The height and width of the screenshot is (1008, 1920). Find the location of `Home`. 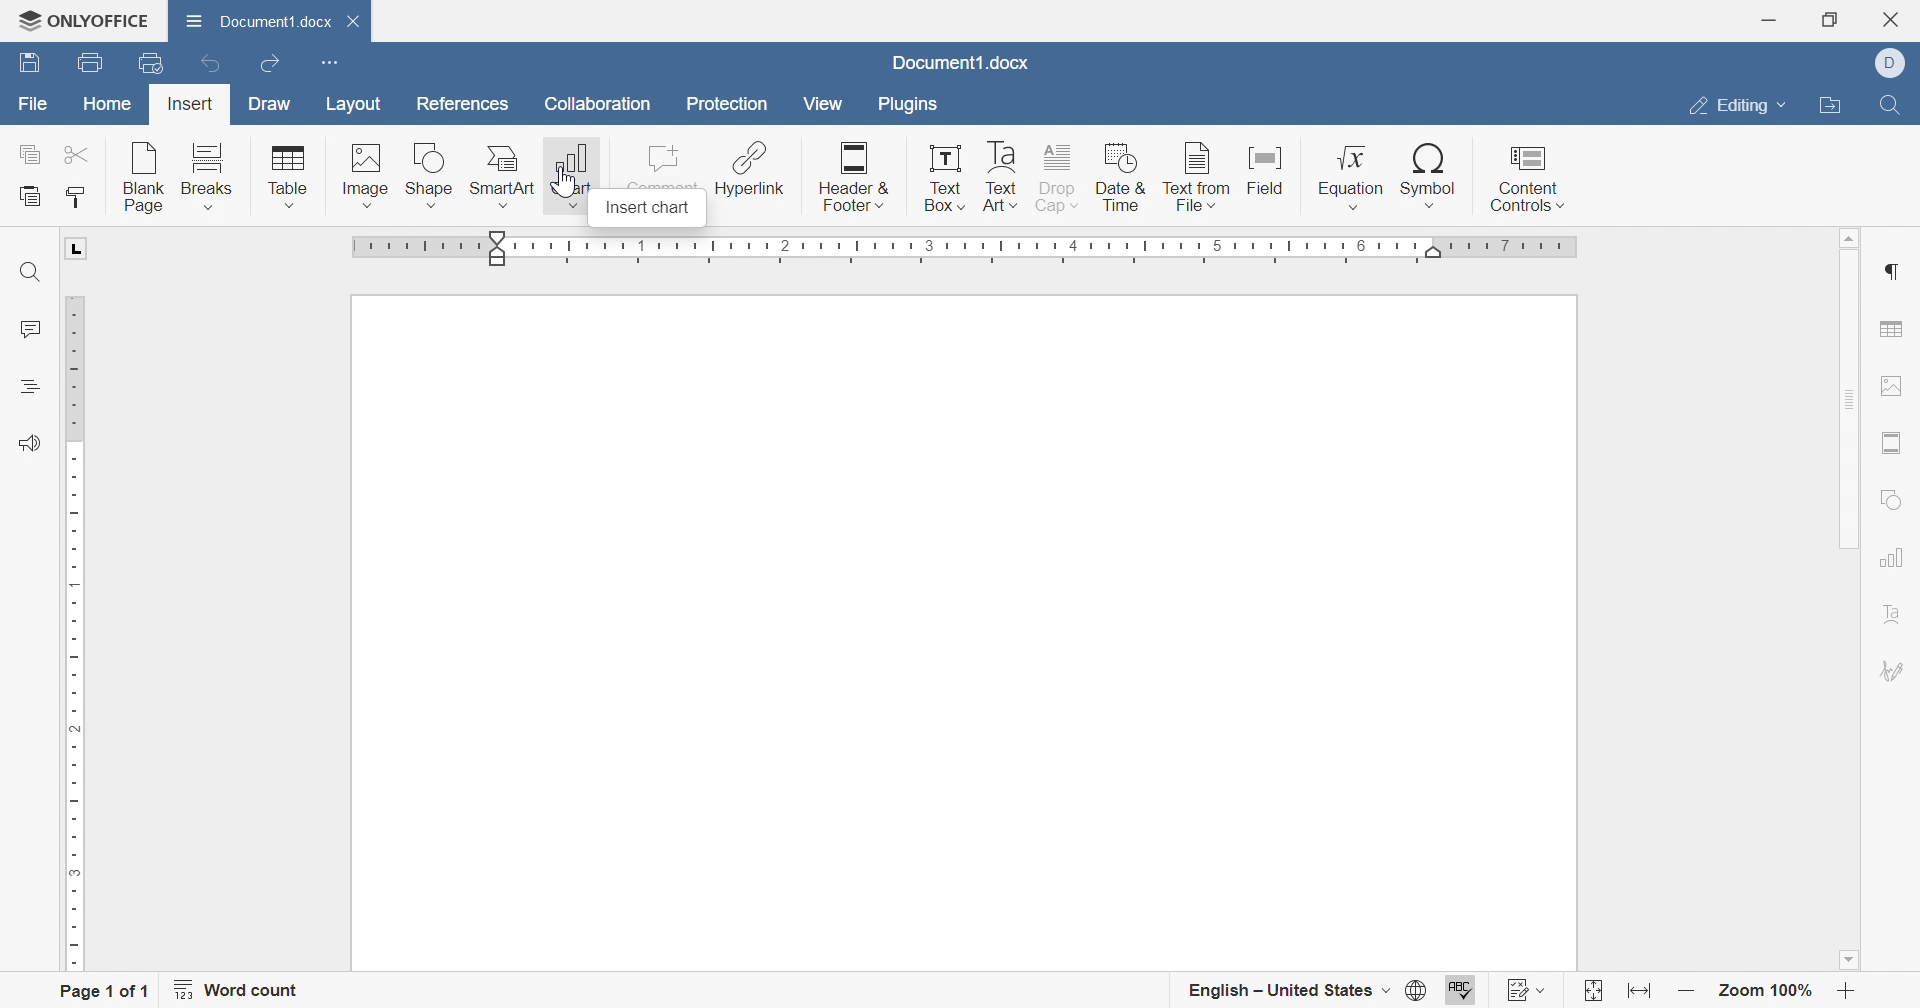

Home is located at coordinates (106, 106).